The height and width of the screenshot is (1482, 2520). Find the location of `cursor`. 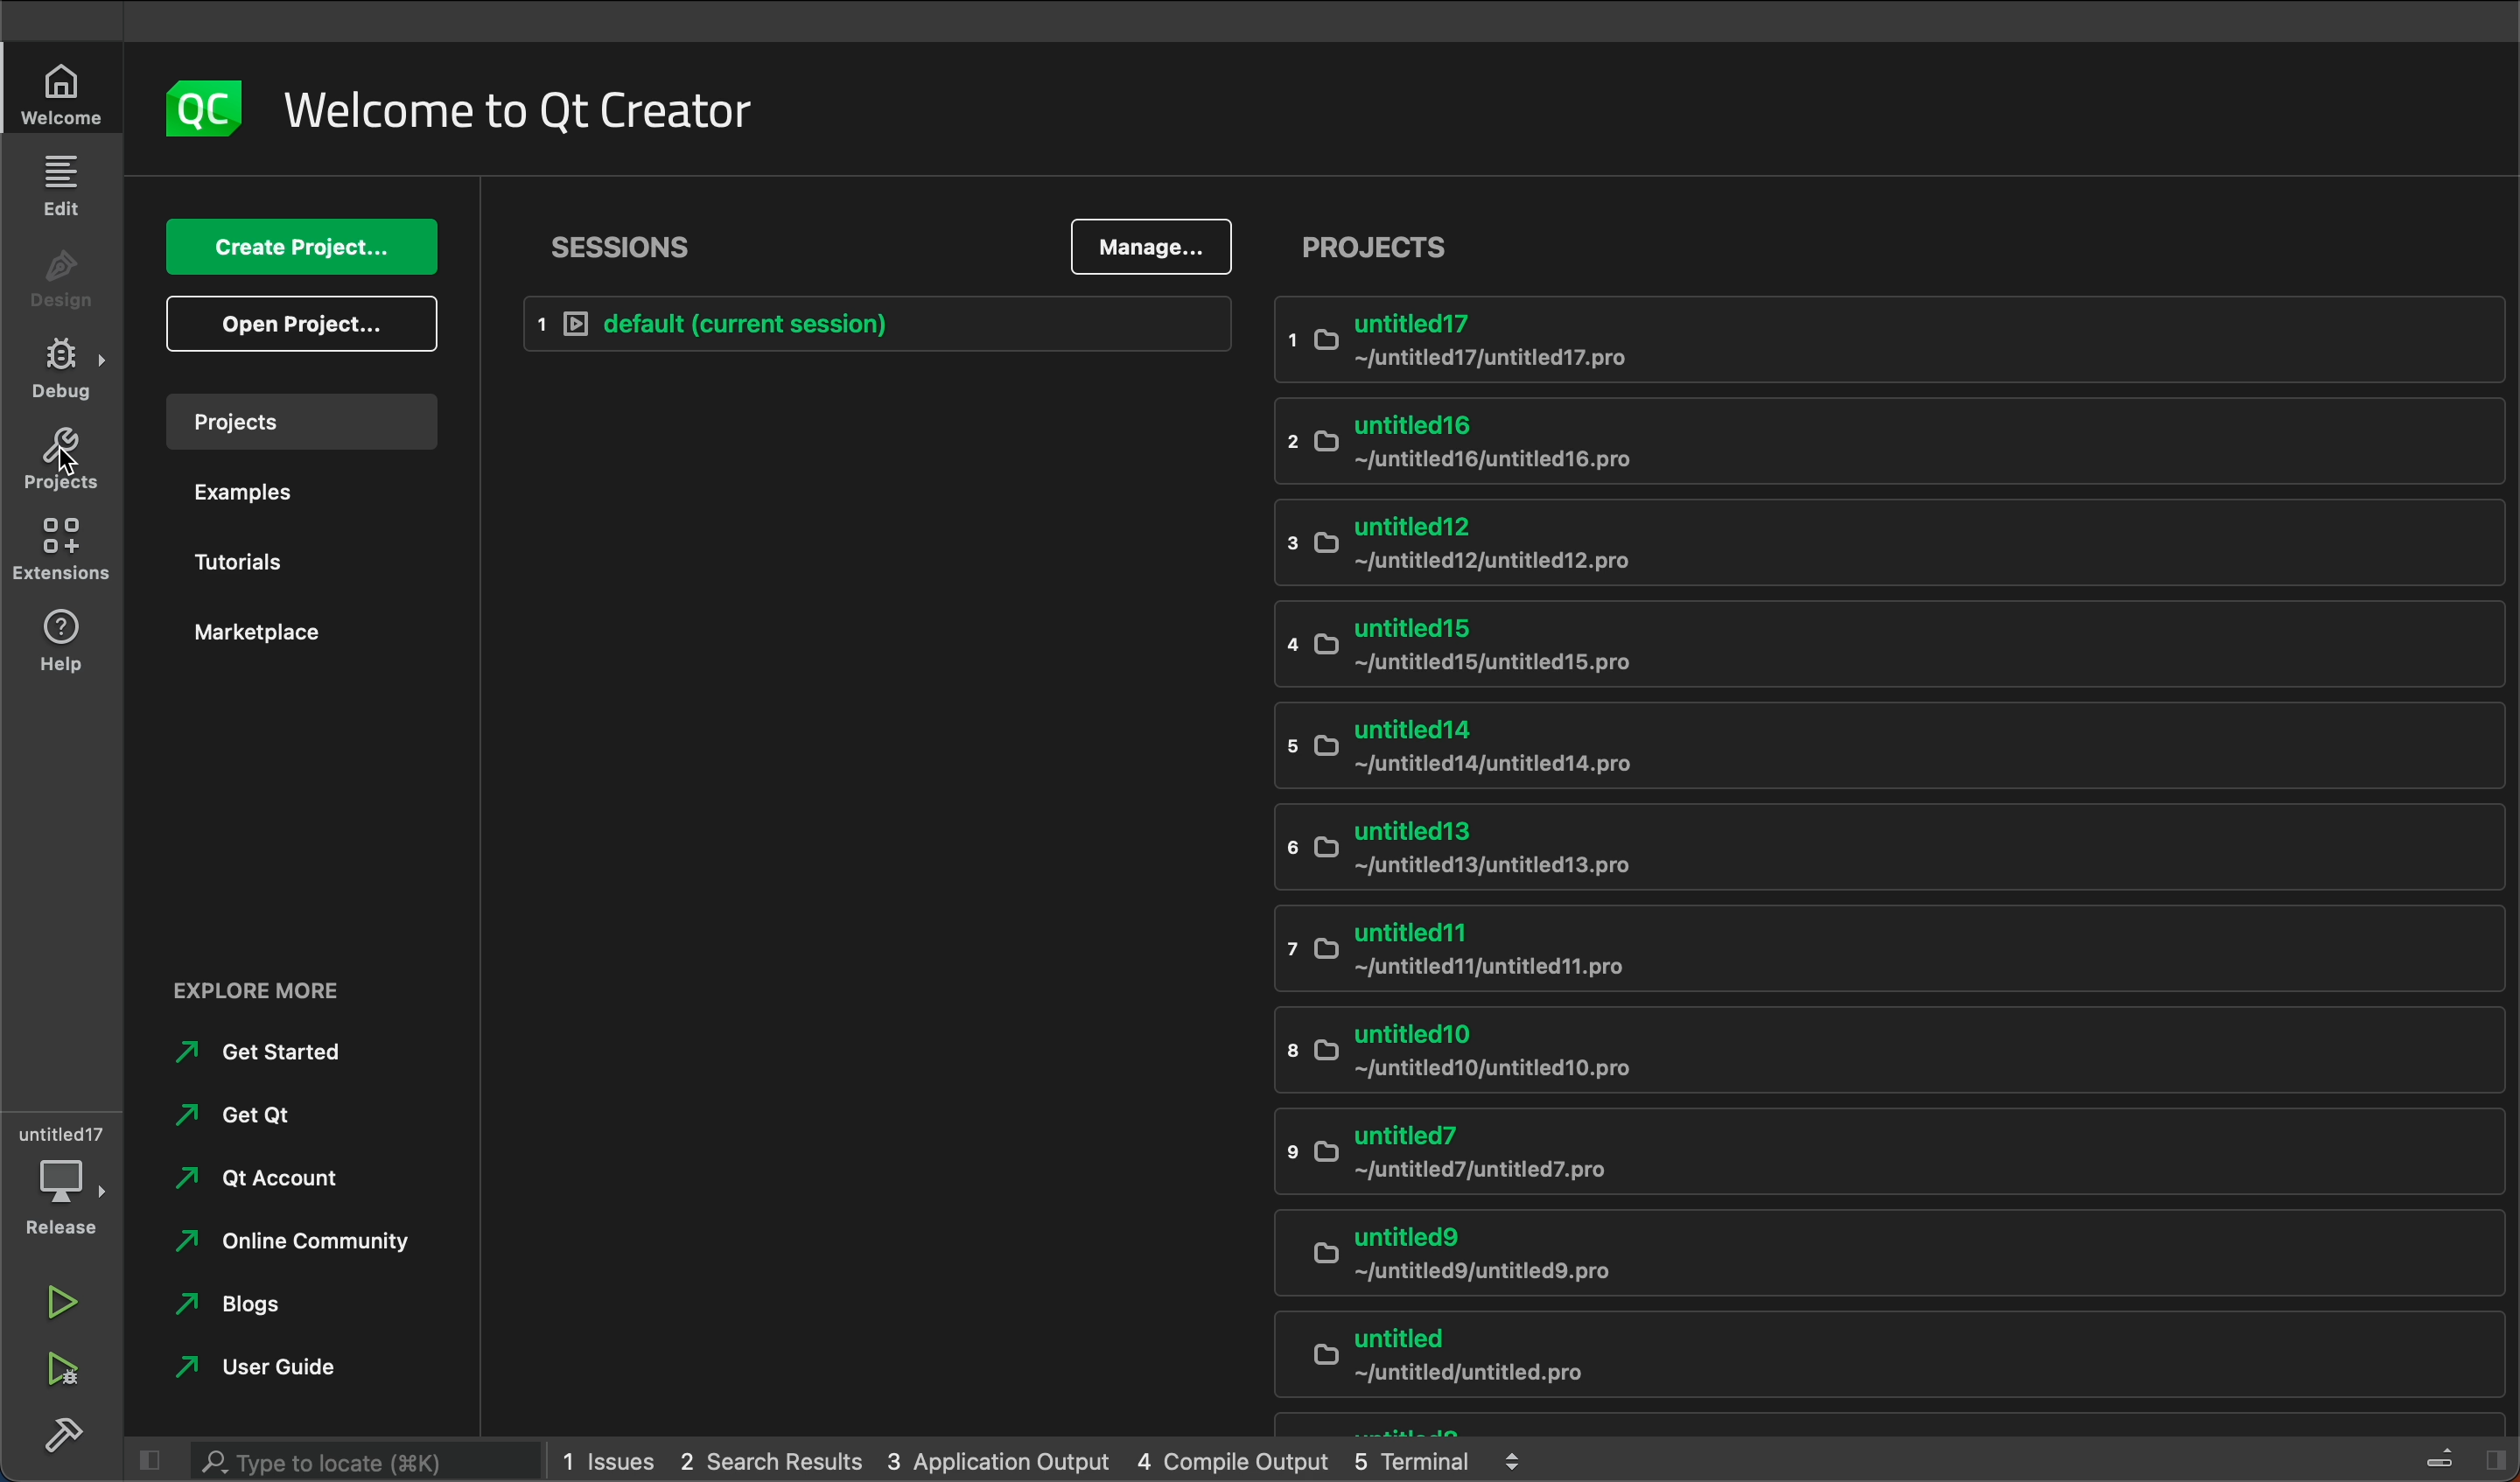

cursor is located at coordinates (66, 462).